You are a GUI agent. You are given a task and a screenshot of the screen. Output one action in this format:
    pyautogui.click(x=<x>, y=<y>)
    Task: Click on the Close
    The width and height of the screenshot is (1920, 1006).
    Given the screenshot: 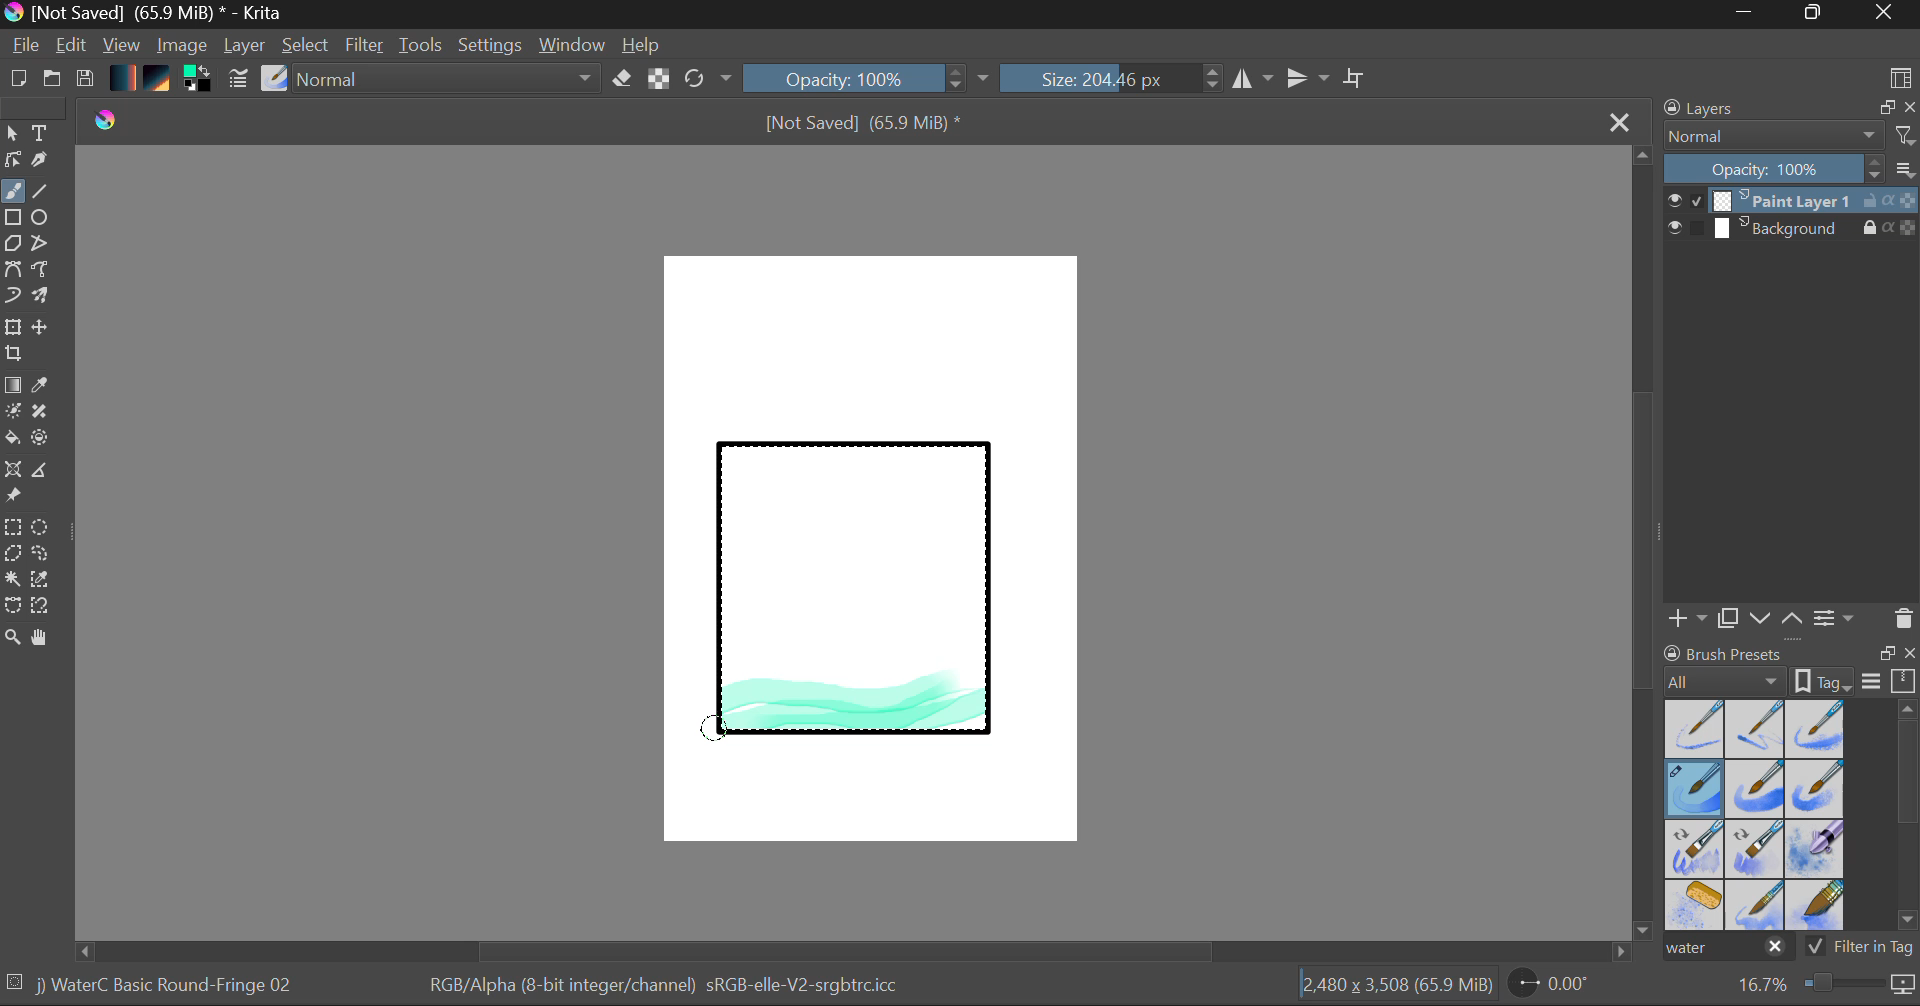 What is the action you would take?
    pyautogui.click(x=1886, y=14)
    